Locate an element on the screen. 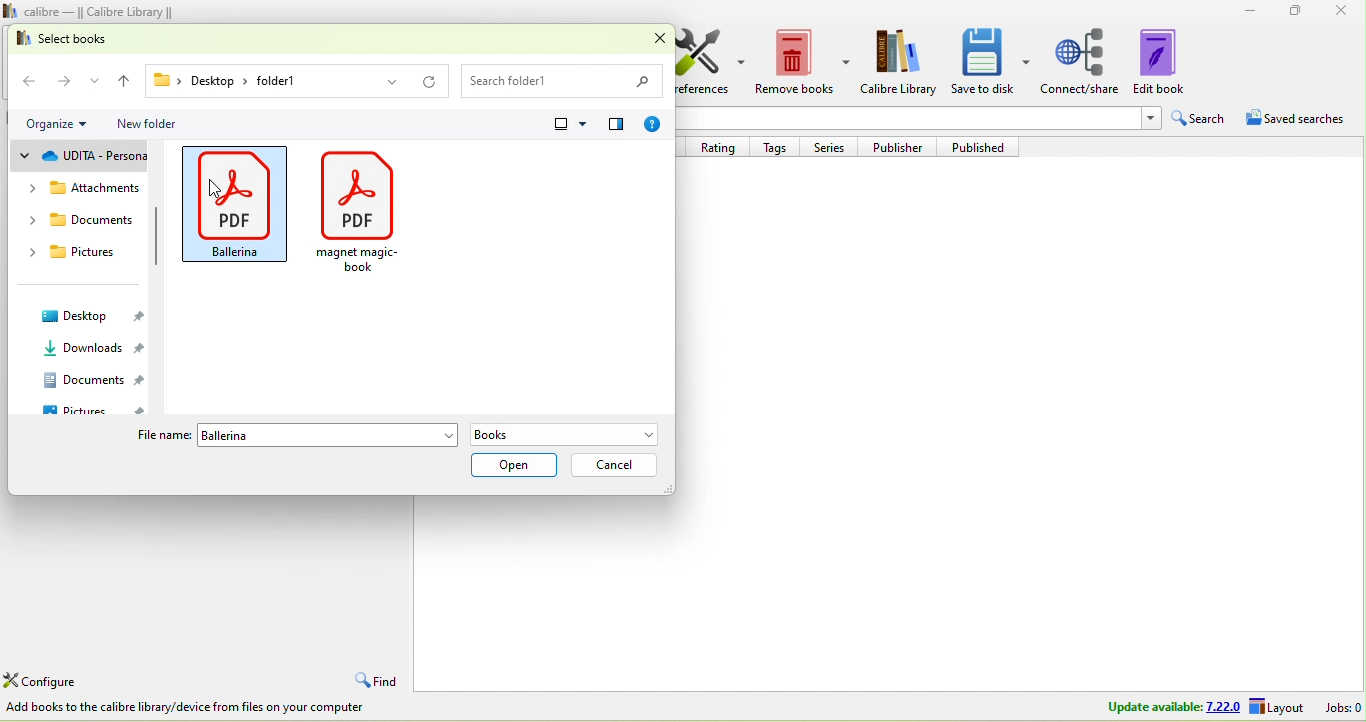 This screenshot has width=1366, height=722. File name - ballerina is located at coordinates (329, 434).